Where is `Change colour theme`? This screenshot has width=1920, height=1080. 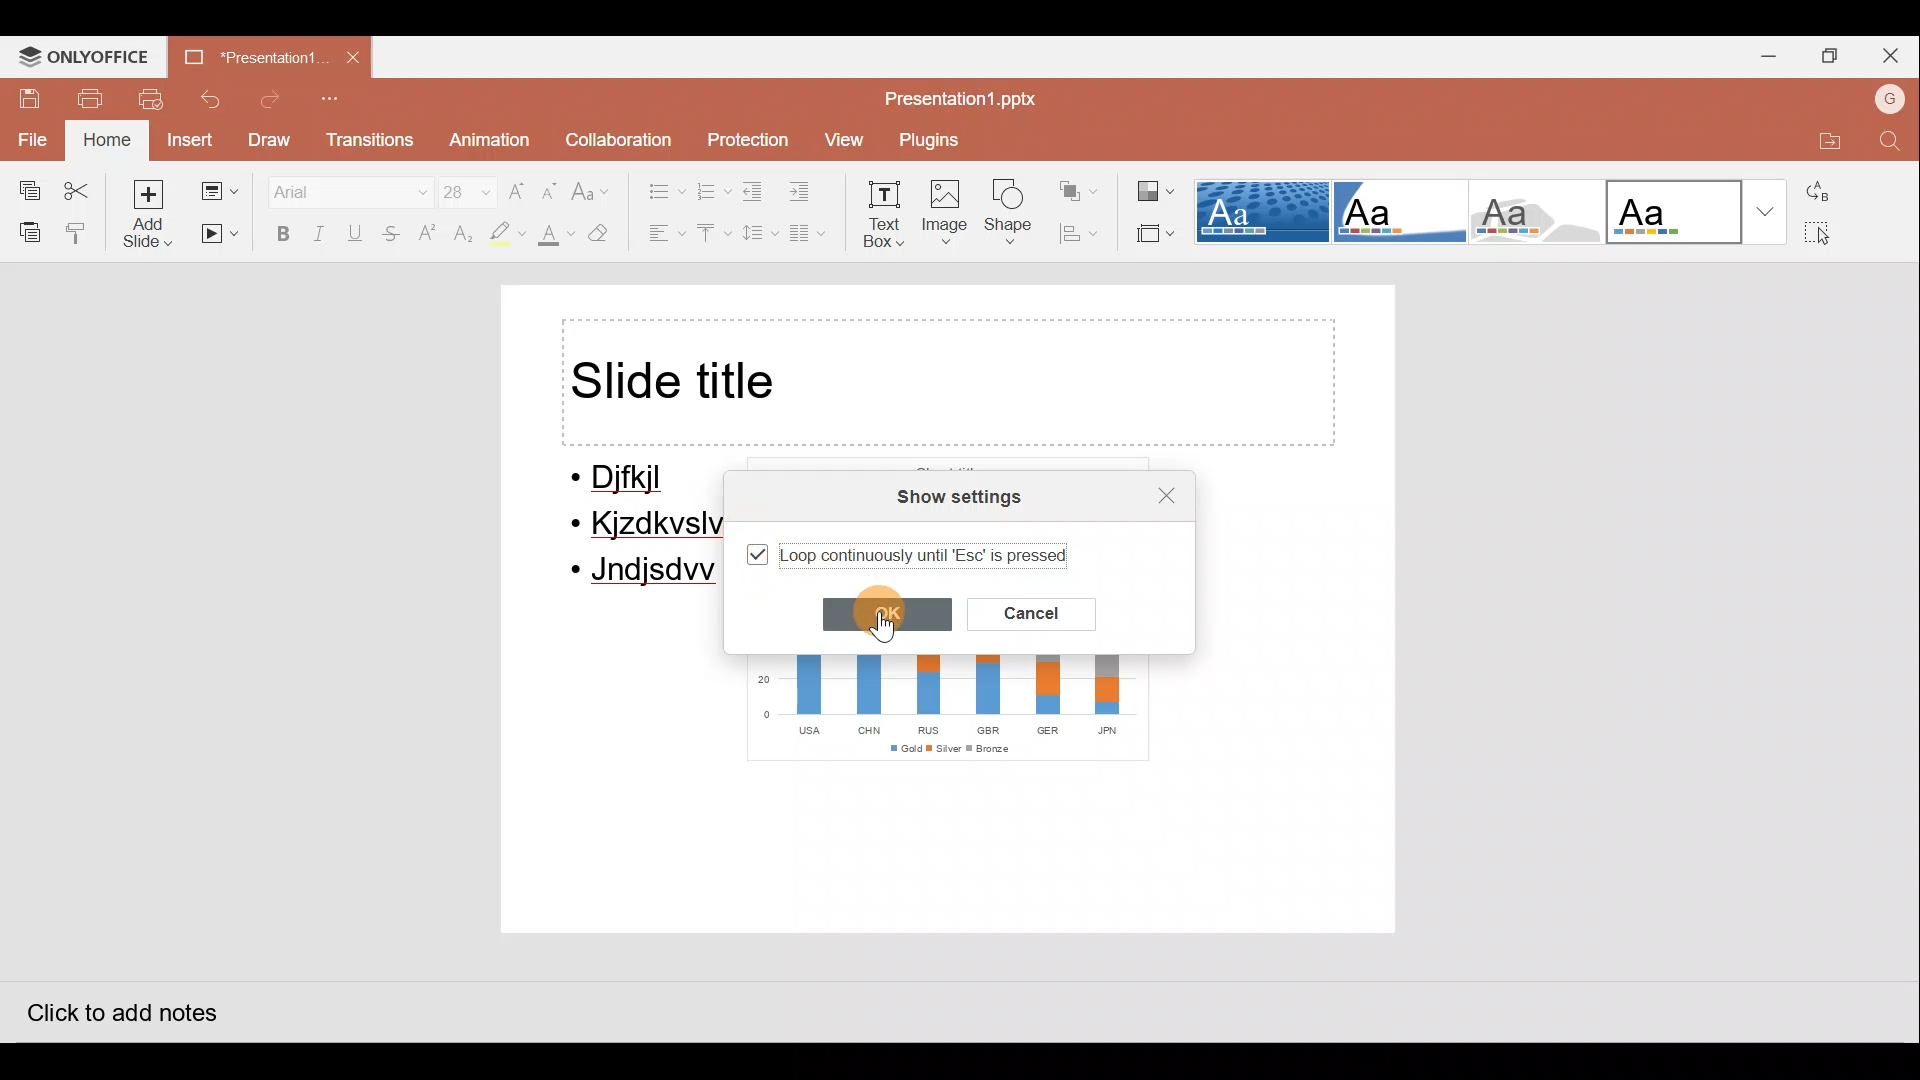 Change colour theme is located at coordinates (1152, 192).